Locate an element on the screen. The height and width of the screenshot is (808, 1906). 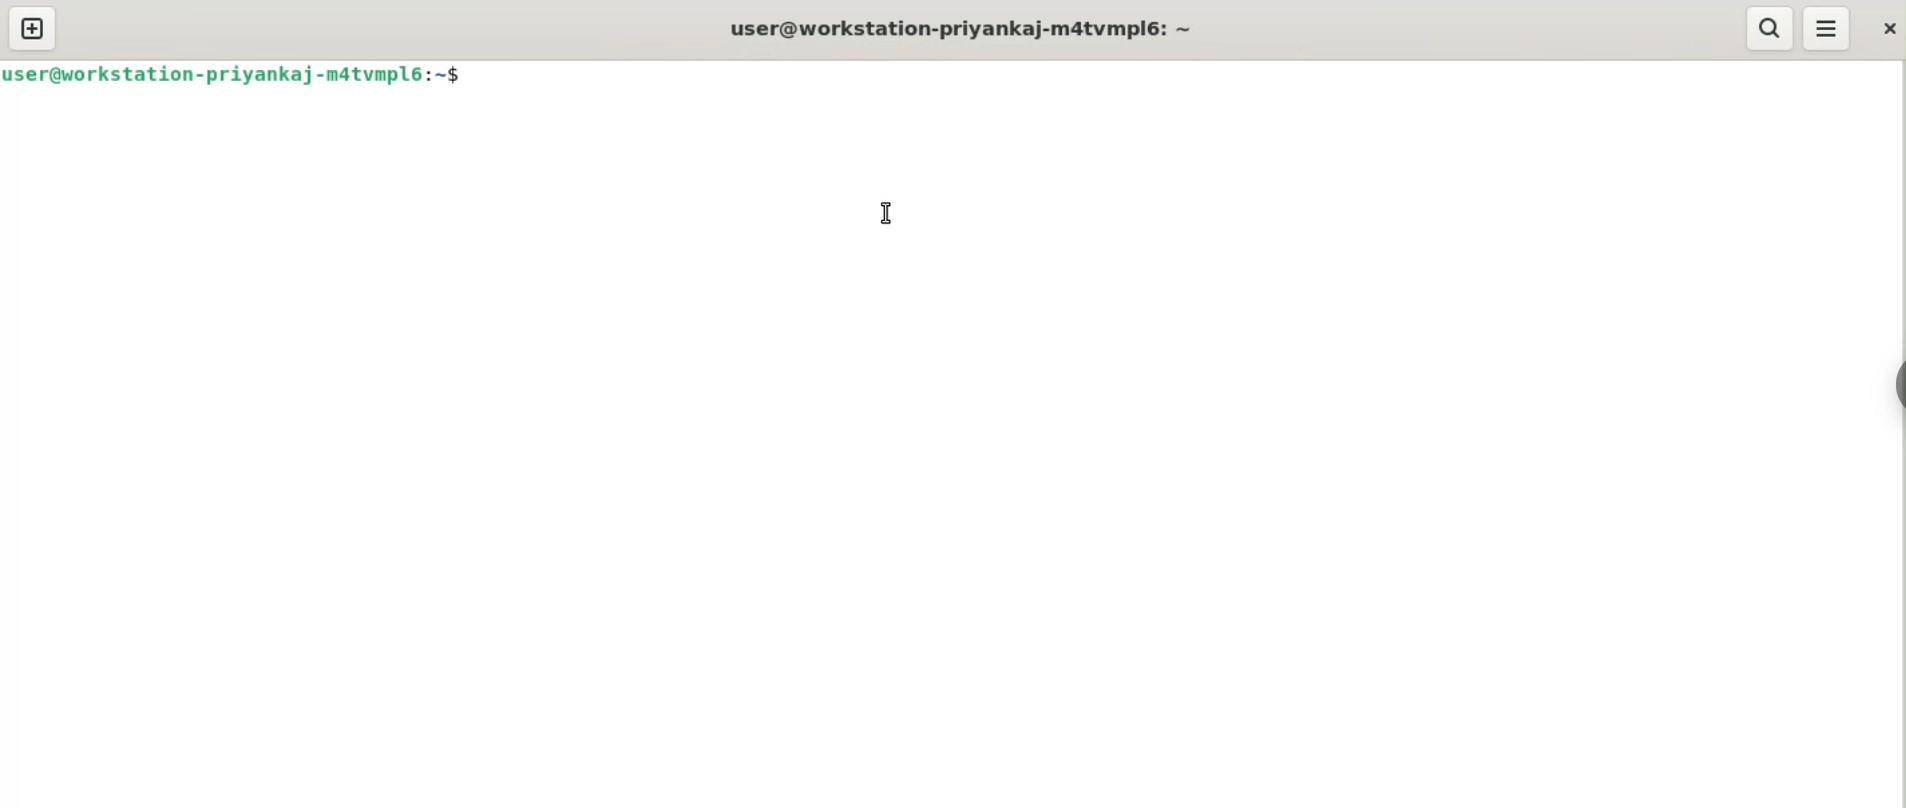
close is located at coordinates (1887, 27).